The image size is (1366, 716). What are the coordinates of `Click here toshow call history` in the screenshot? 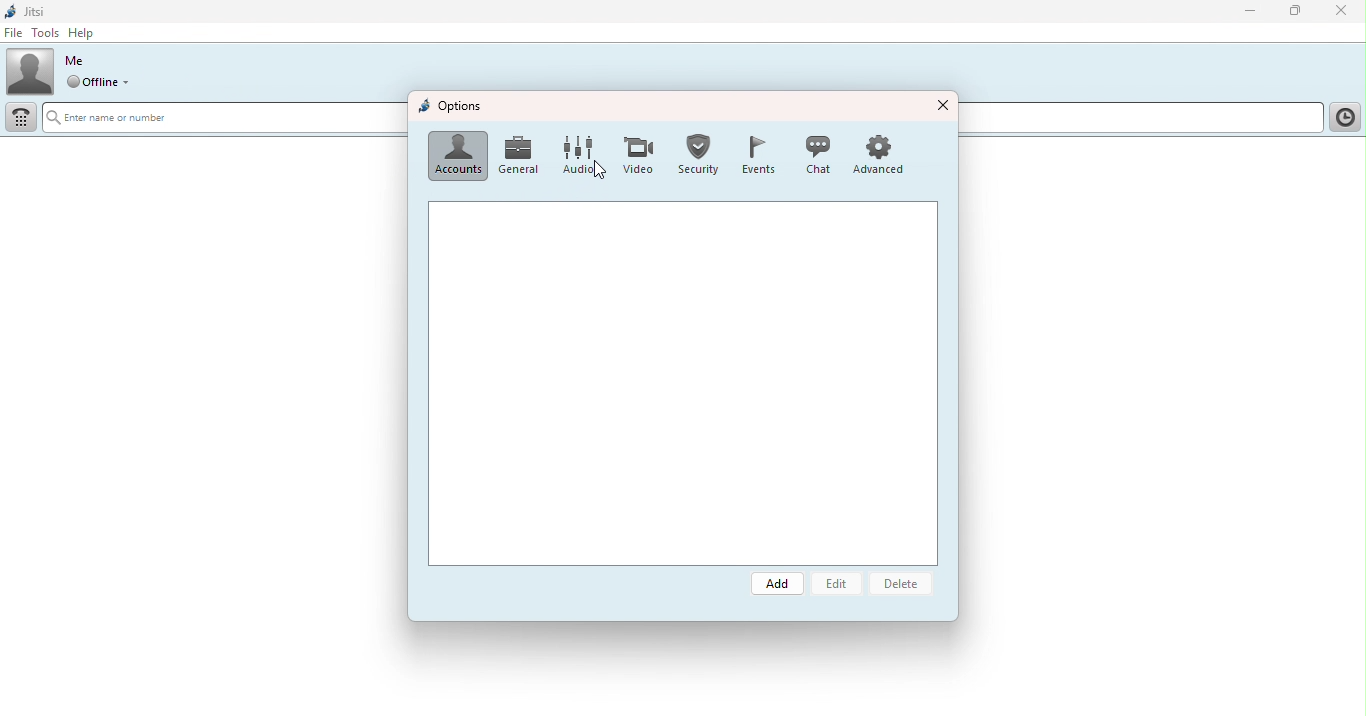 It's located at (1343, 118).